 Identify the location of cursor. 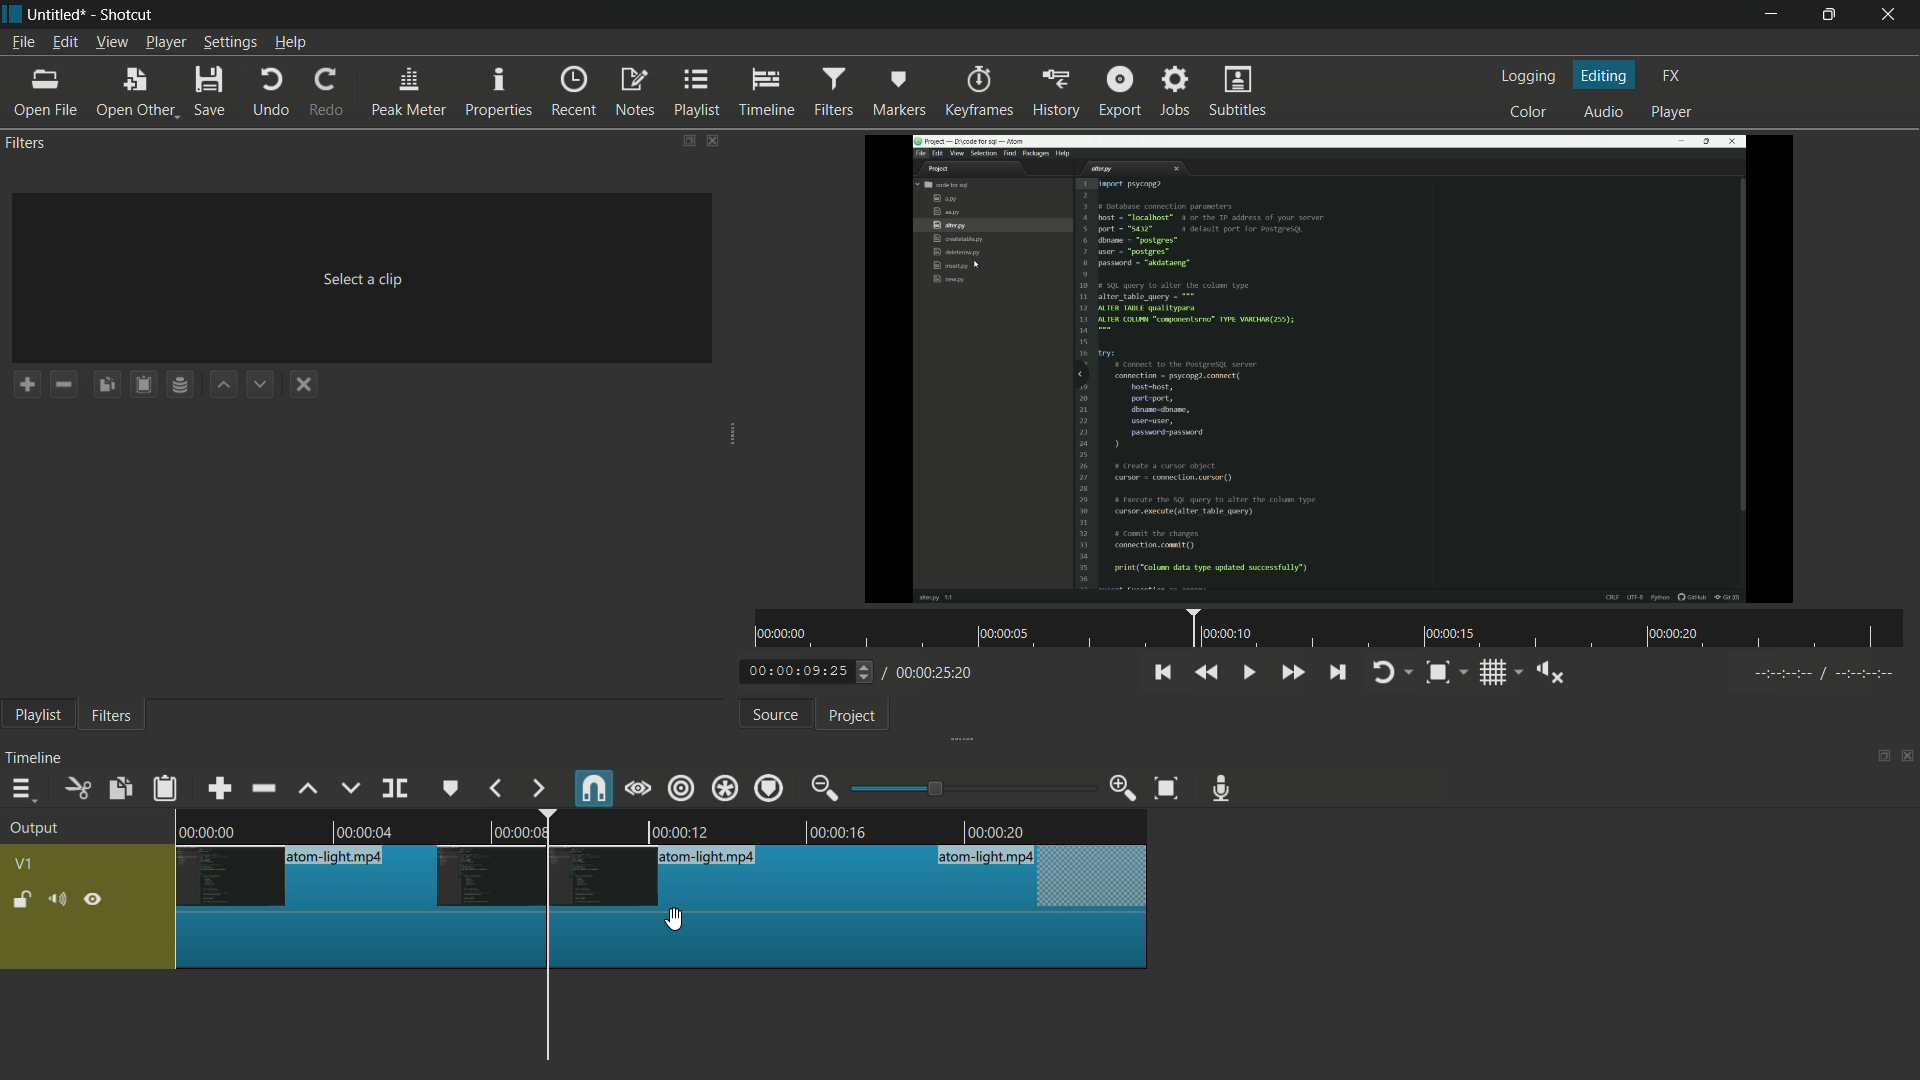
(680, 919).